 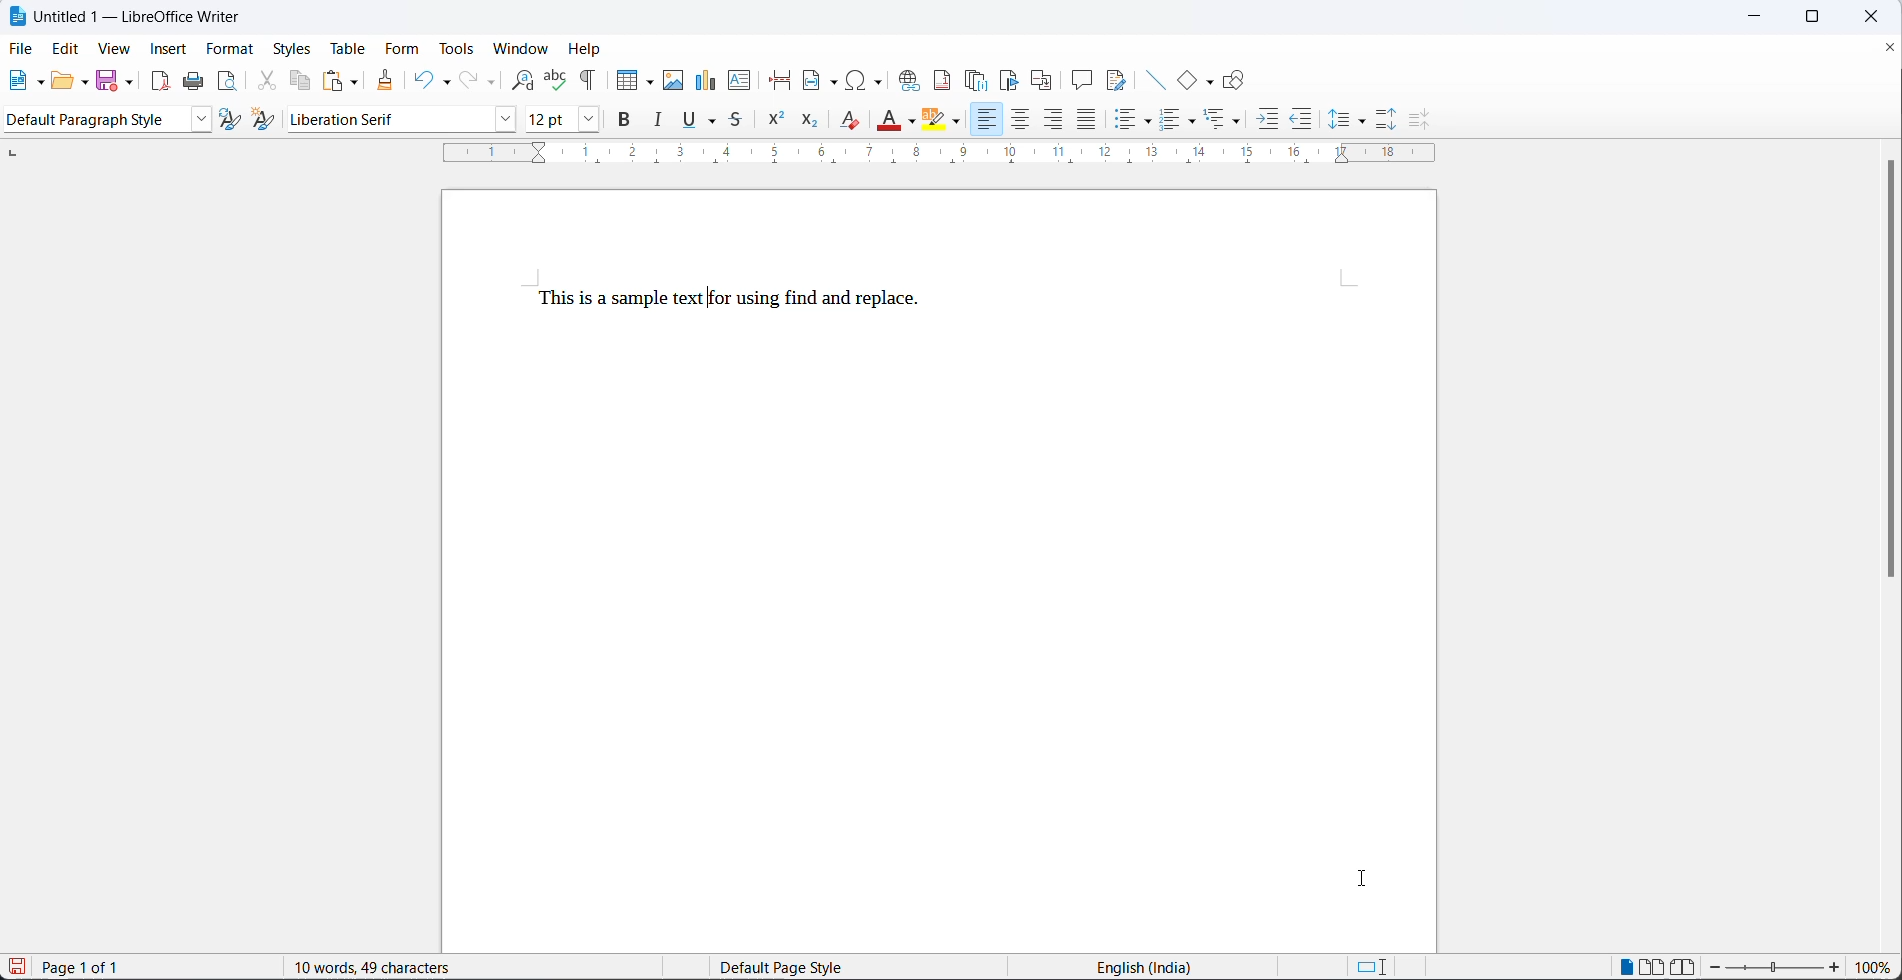 I want to click on undo options, so click(x=445, y=80).